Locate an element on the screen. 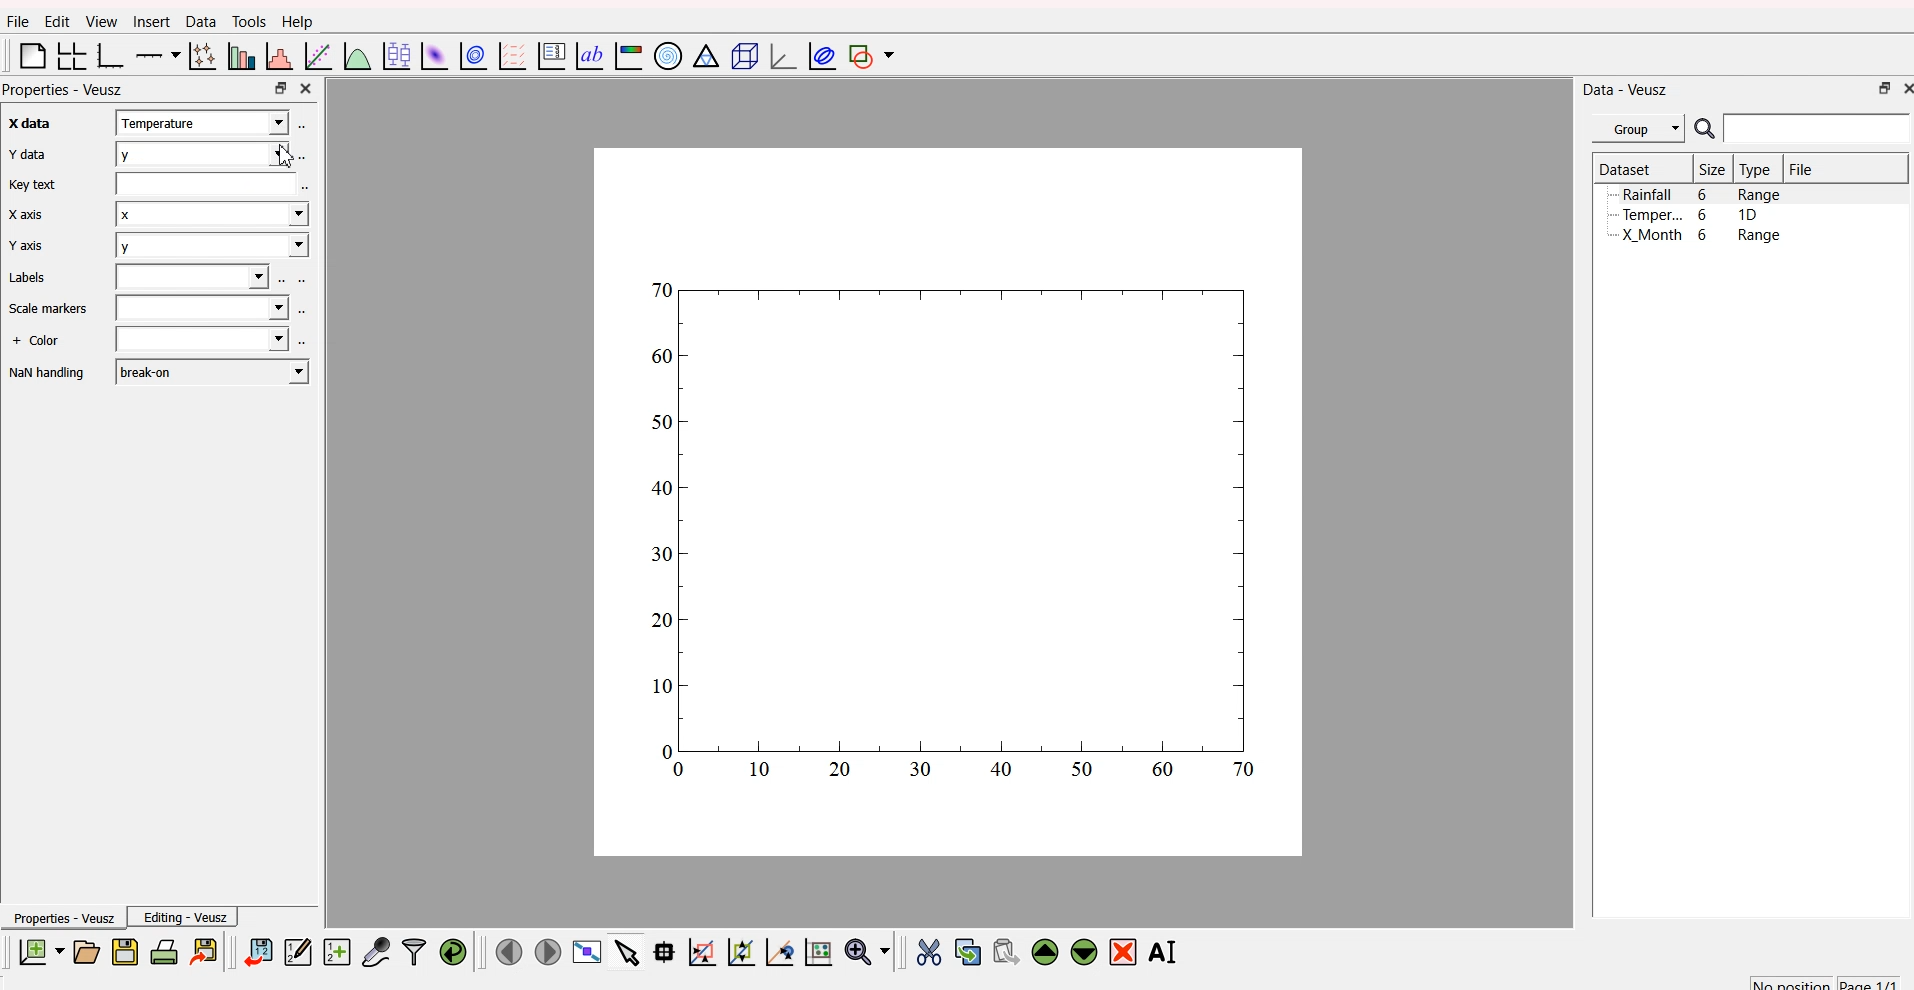 The height and width of the screenshot is (990, 1914). Properties - Veusz is located at coordinates (62, 917).